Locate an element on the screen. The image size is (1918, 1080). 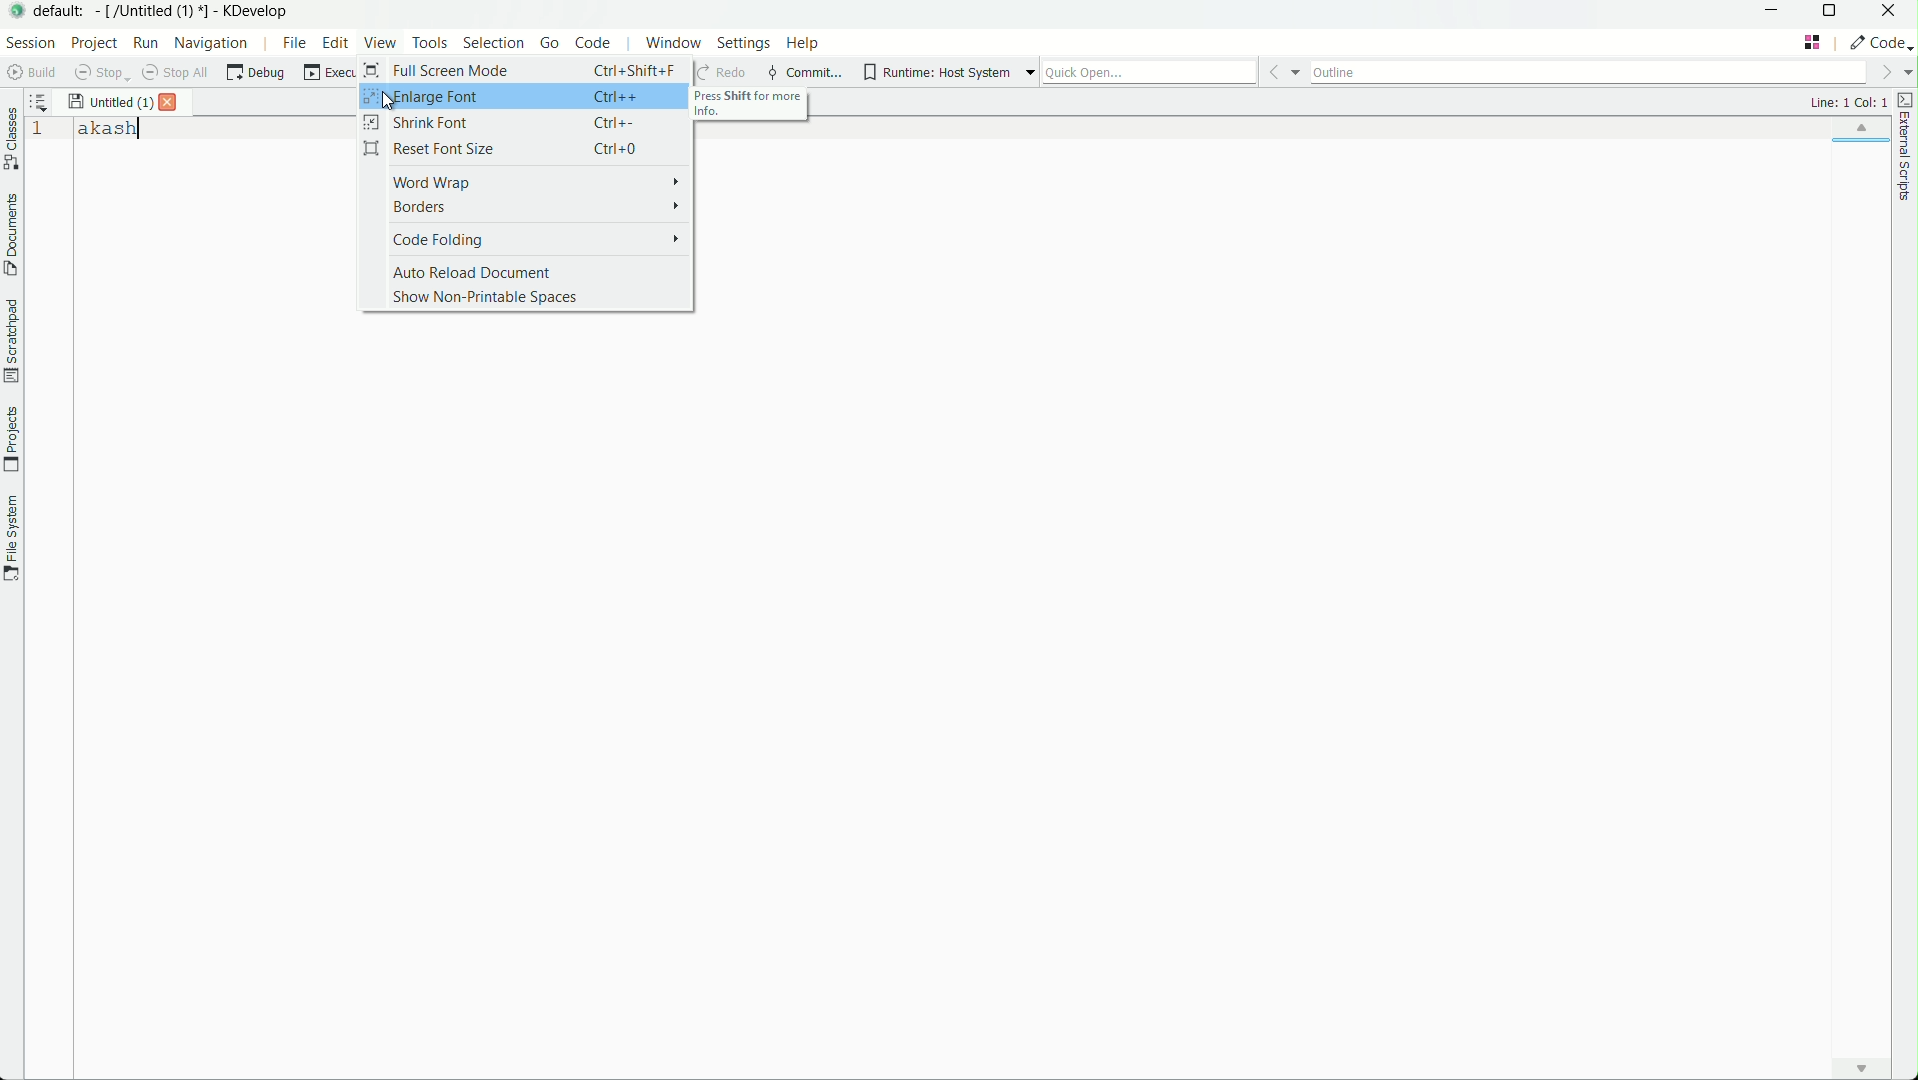
[/untitled] is located at coordinates (153, 12).